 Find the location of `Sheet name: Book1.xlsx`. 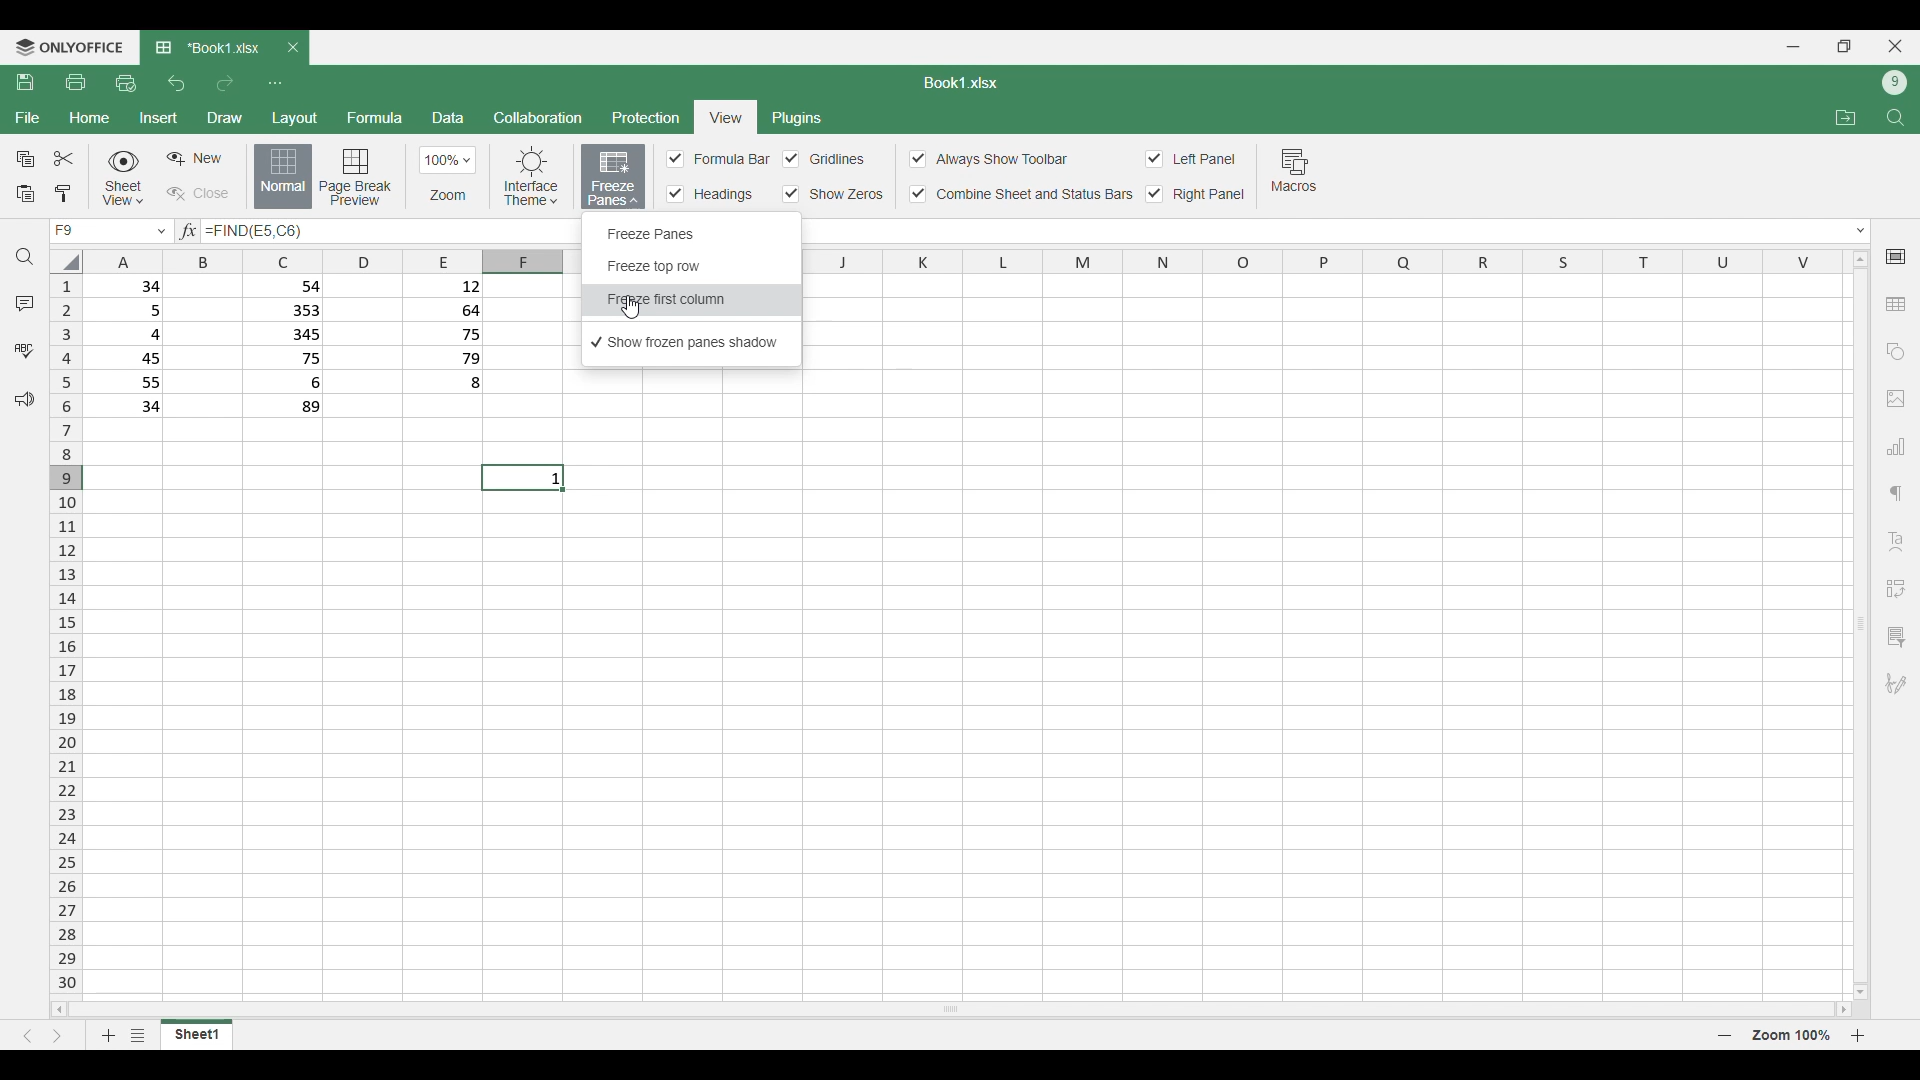

Sheet name: Book1.xlsx is located at coordinates (961, 85).